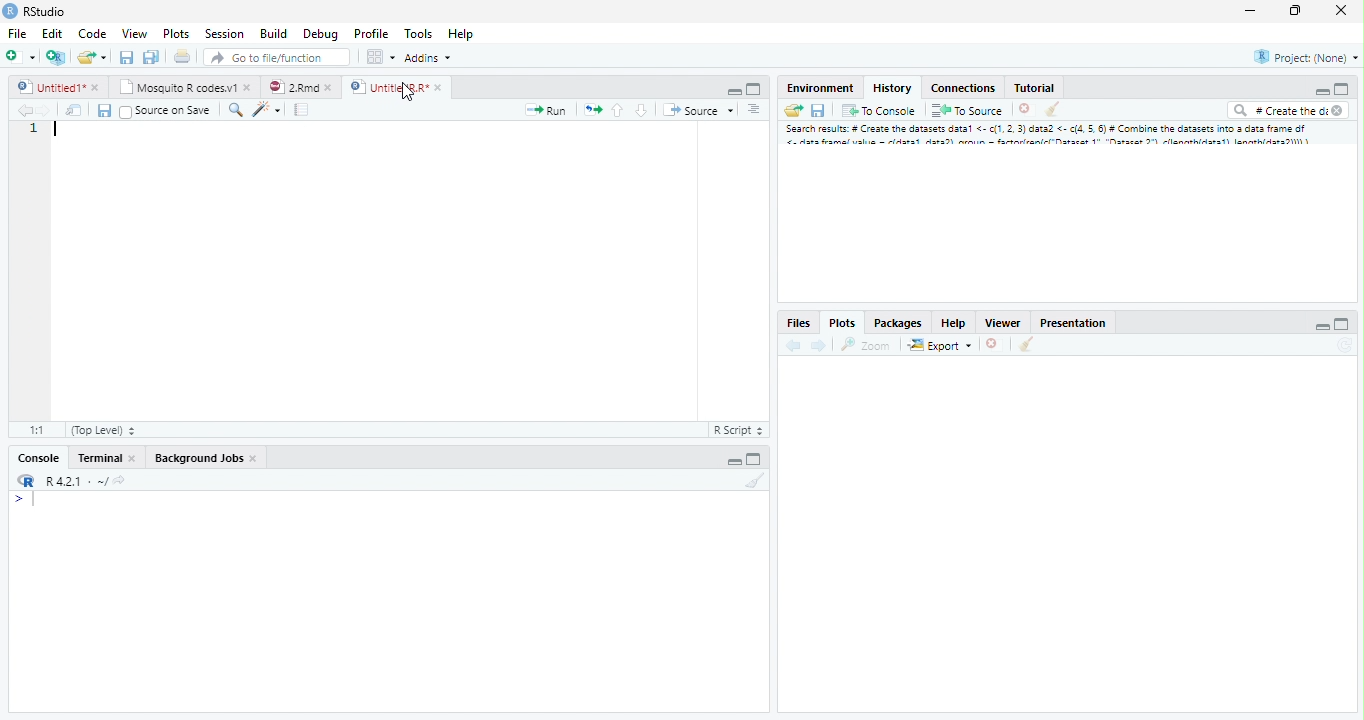 Image resolution: width=1364 pixels, height=720 pixels. Describe the element at coordinates (188, 87) in the screenshot. I see `Mosquito R codes` at that location.